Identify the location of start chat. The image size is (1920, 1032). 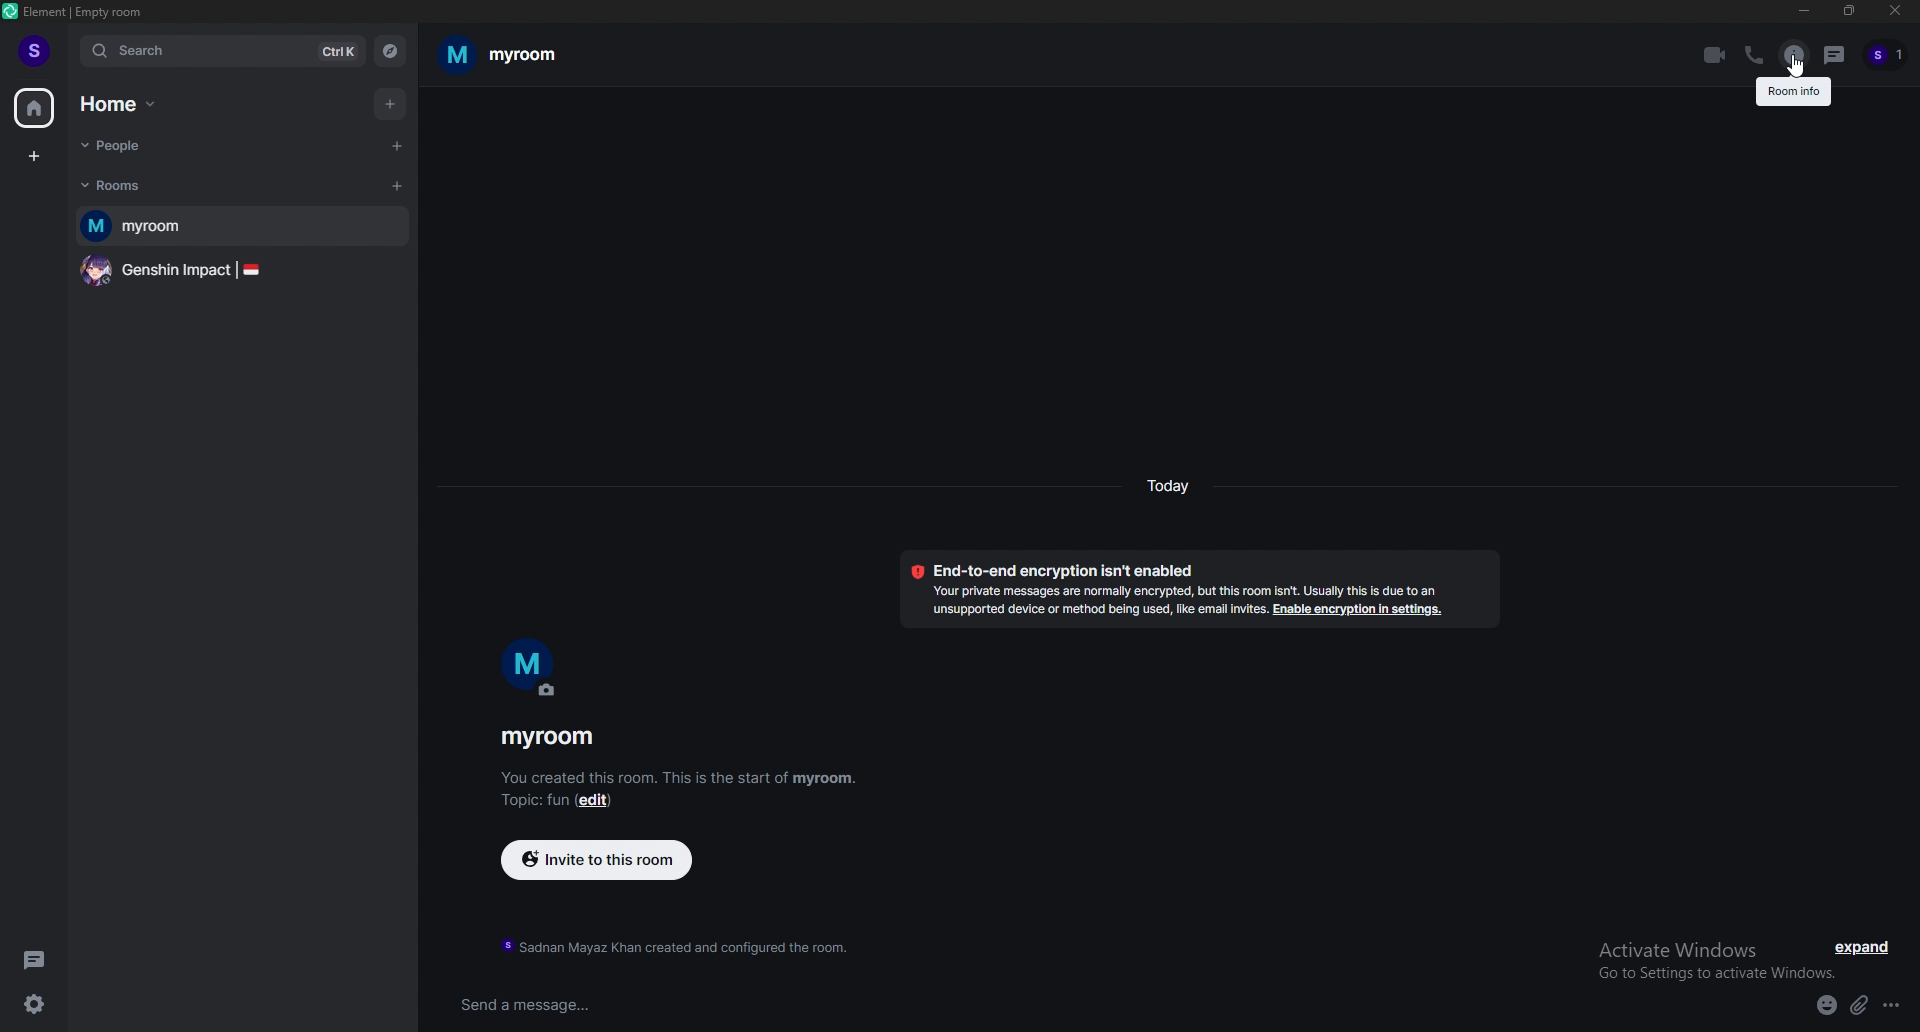
(399, 147).